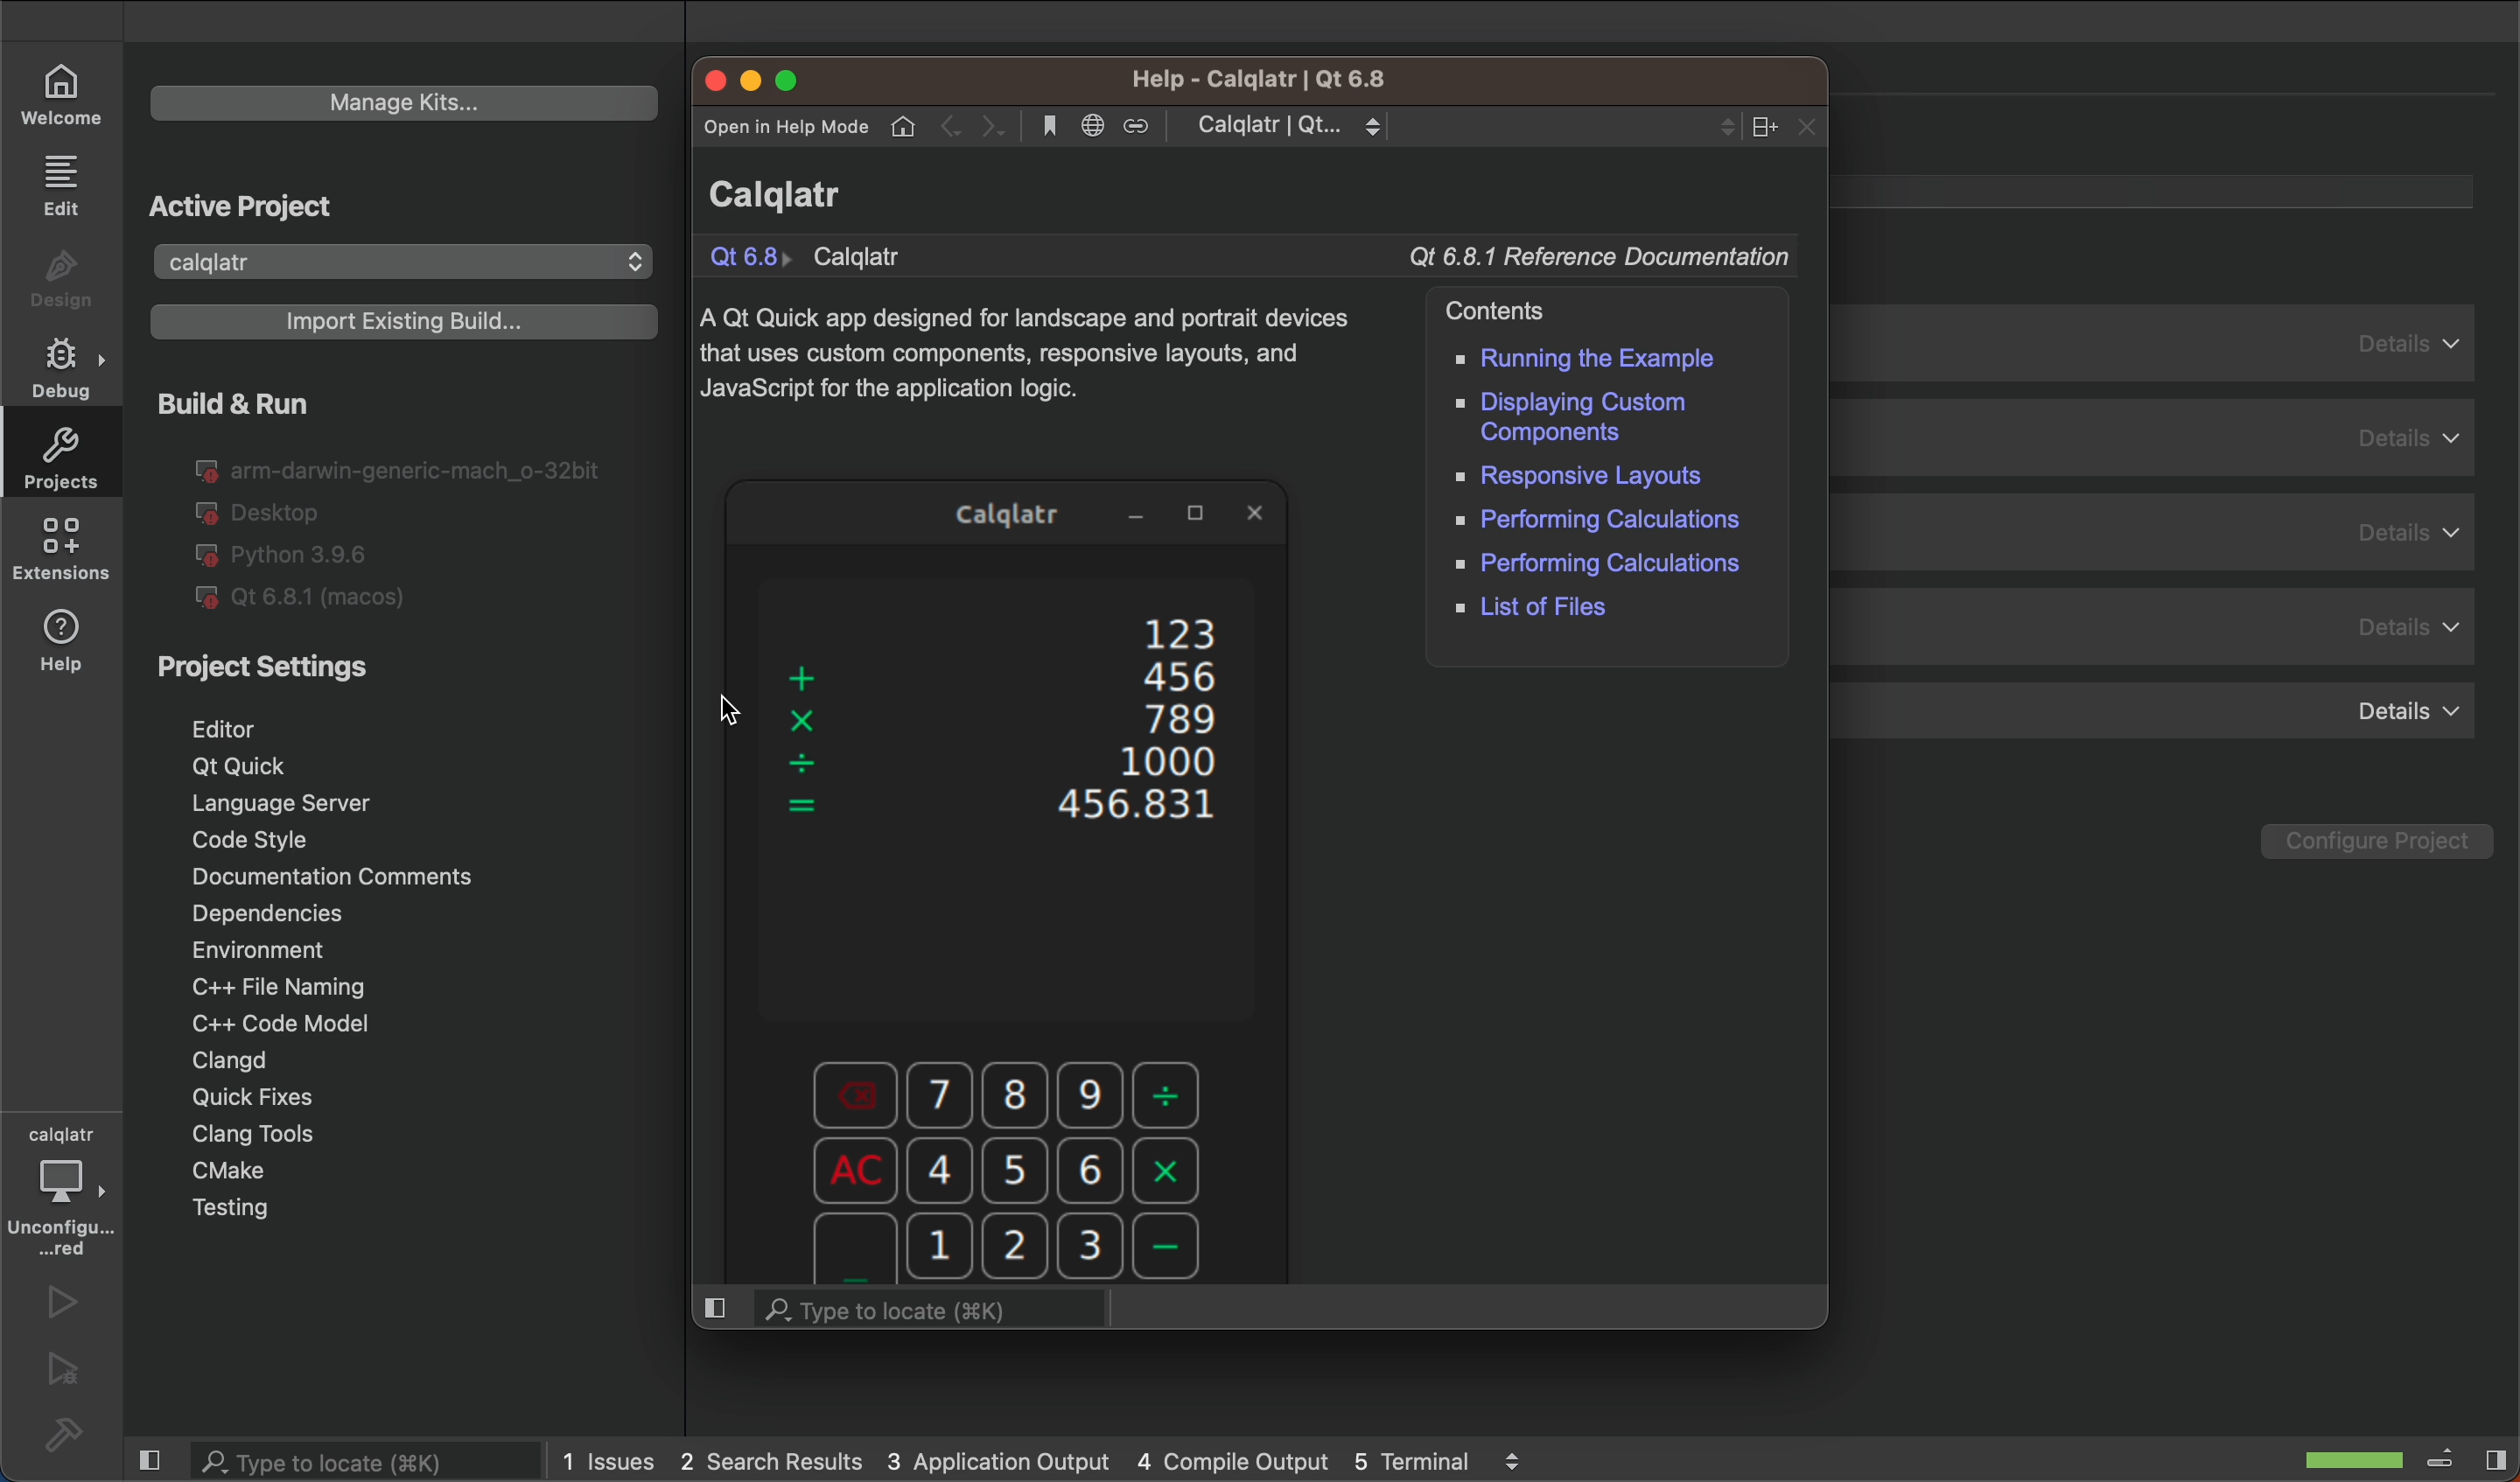  I want to click on application name, so click(1261, 86).